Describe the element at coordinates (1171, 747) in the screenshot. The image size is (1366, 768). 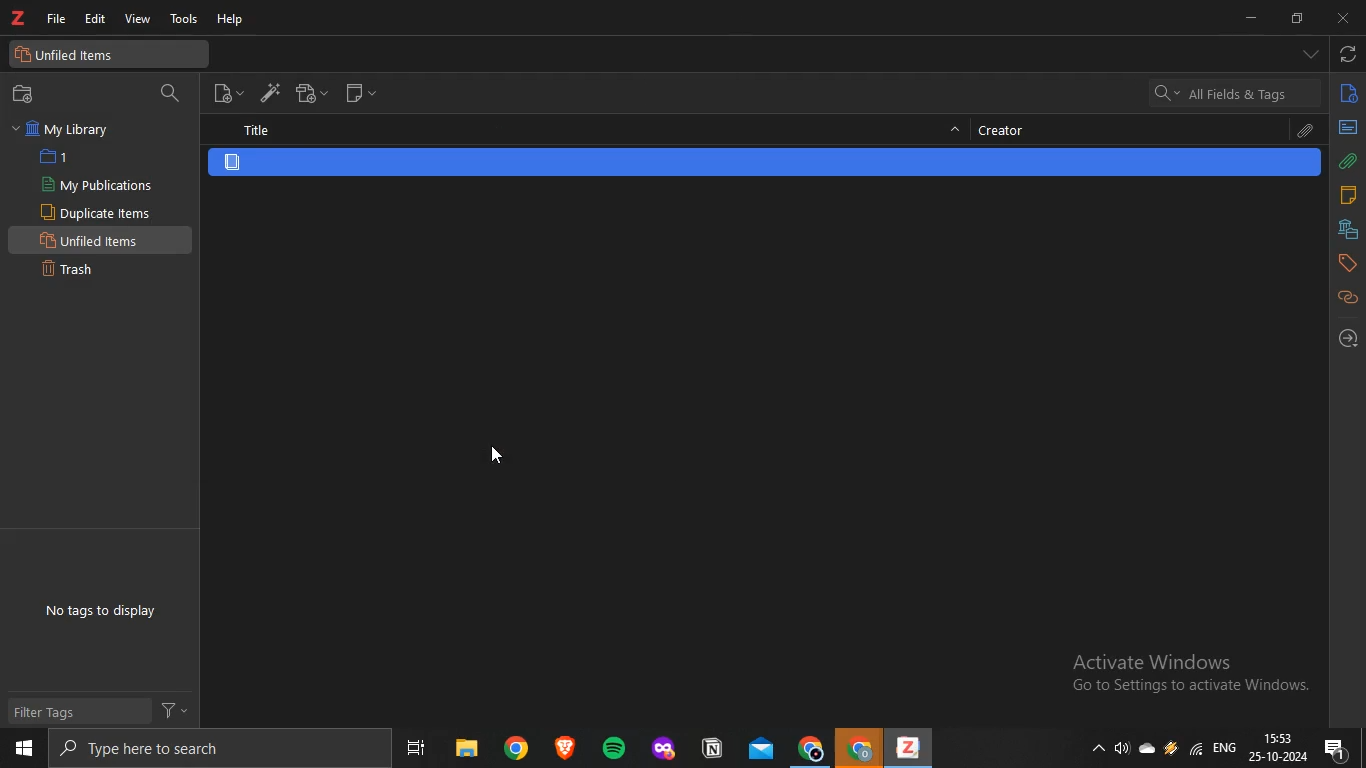
I see `drive` at that location.